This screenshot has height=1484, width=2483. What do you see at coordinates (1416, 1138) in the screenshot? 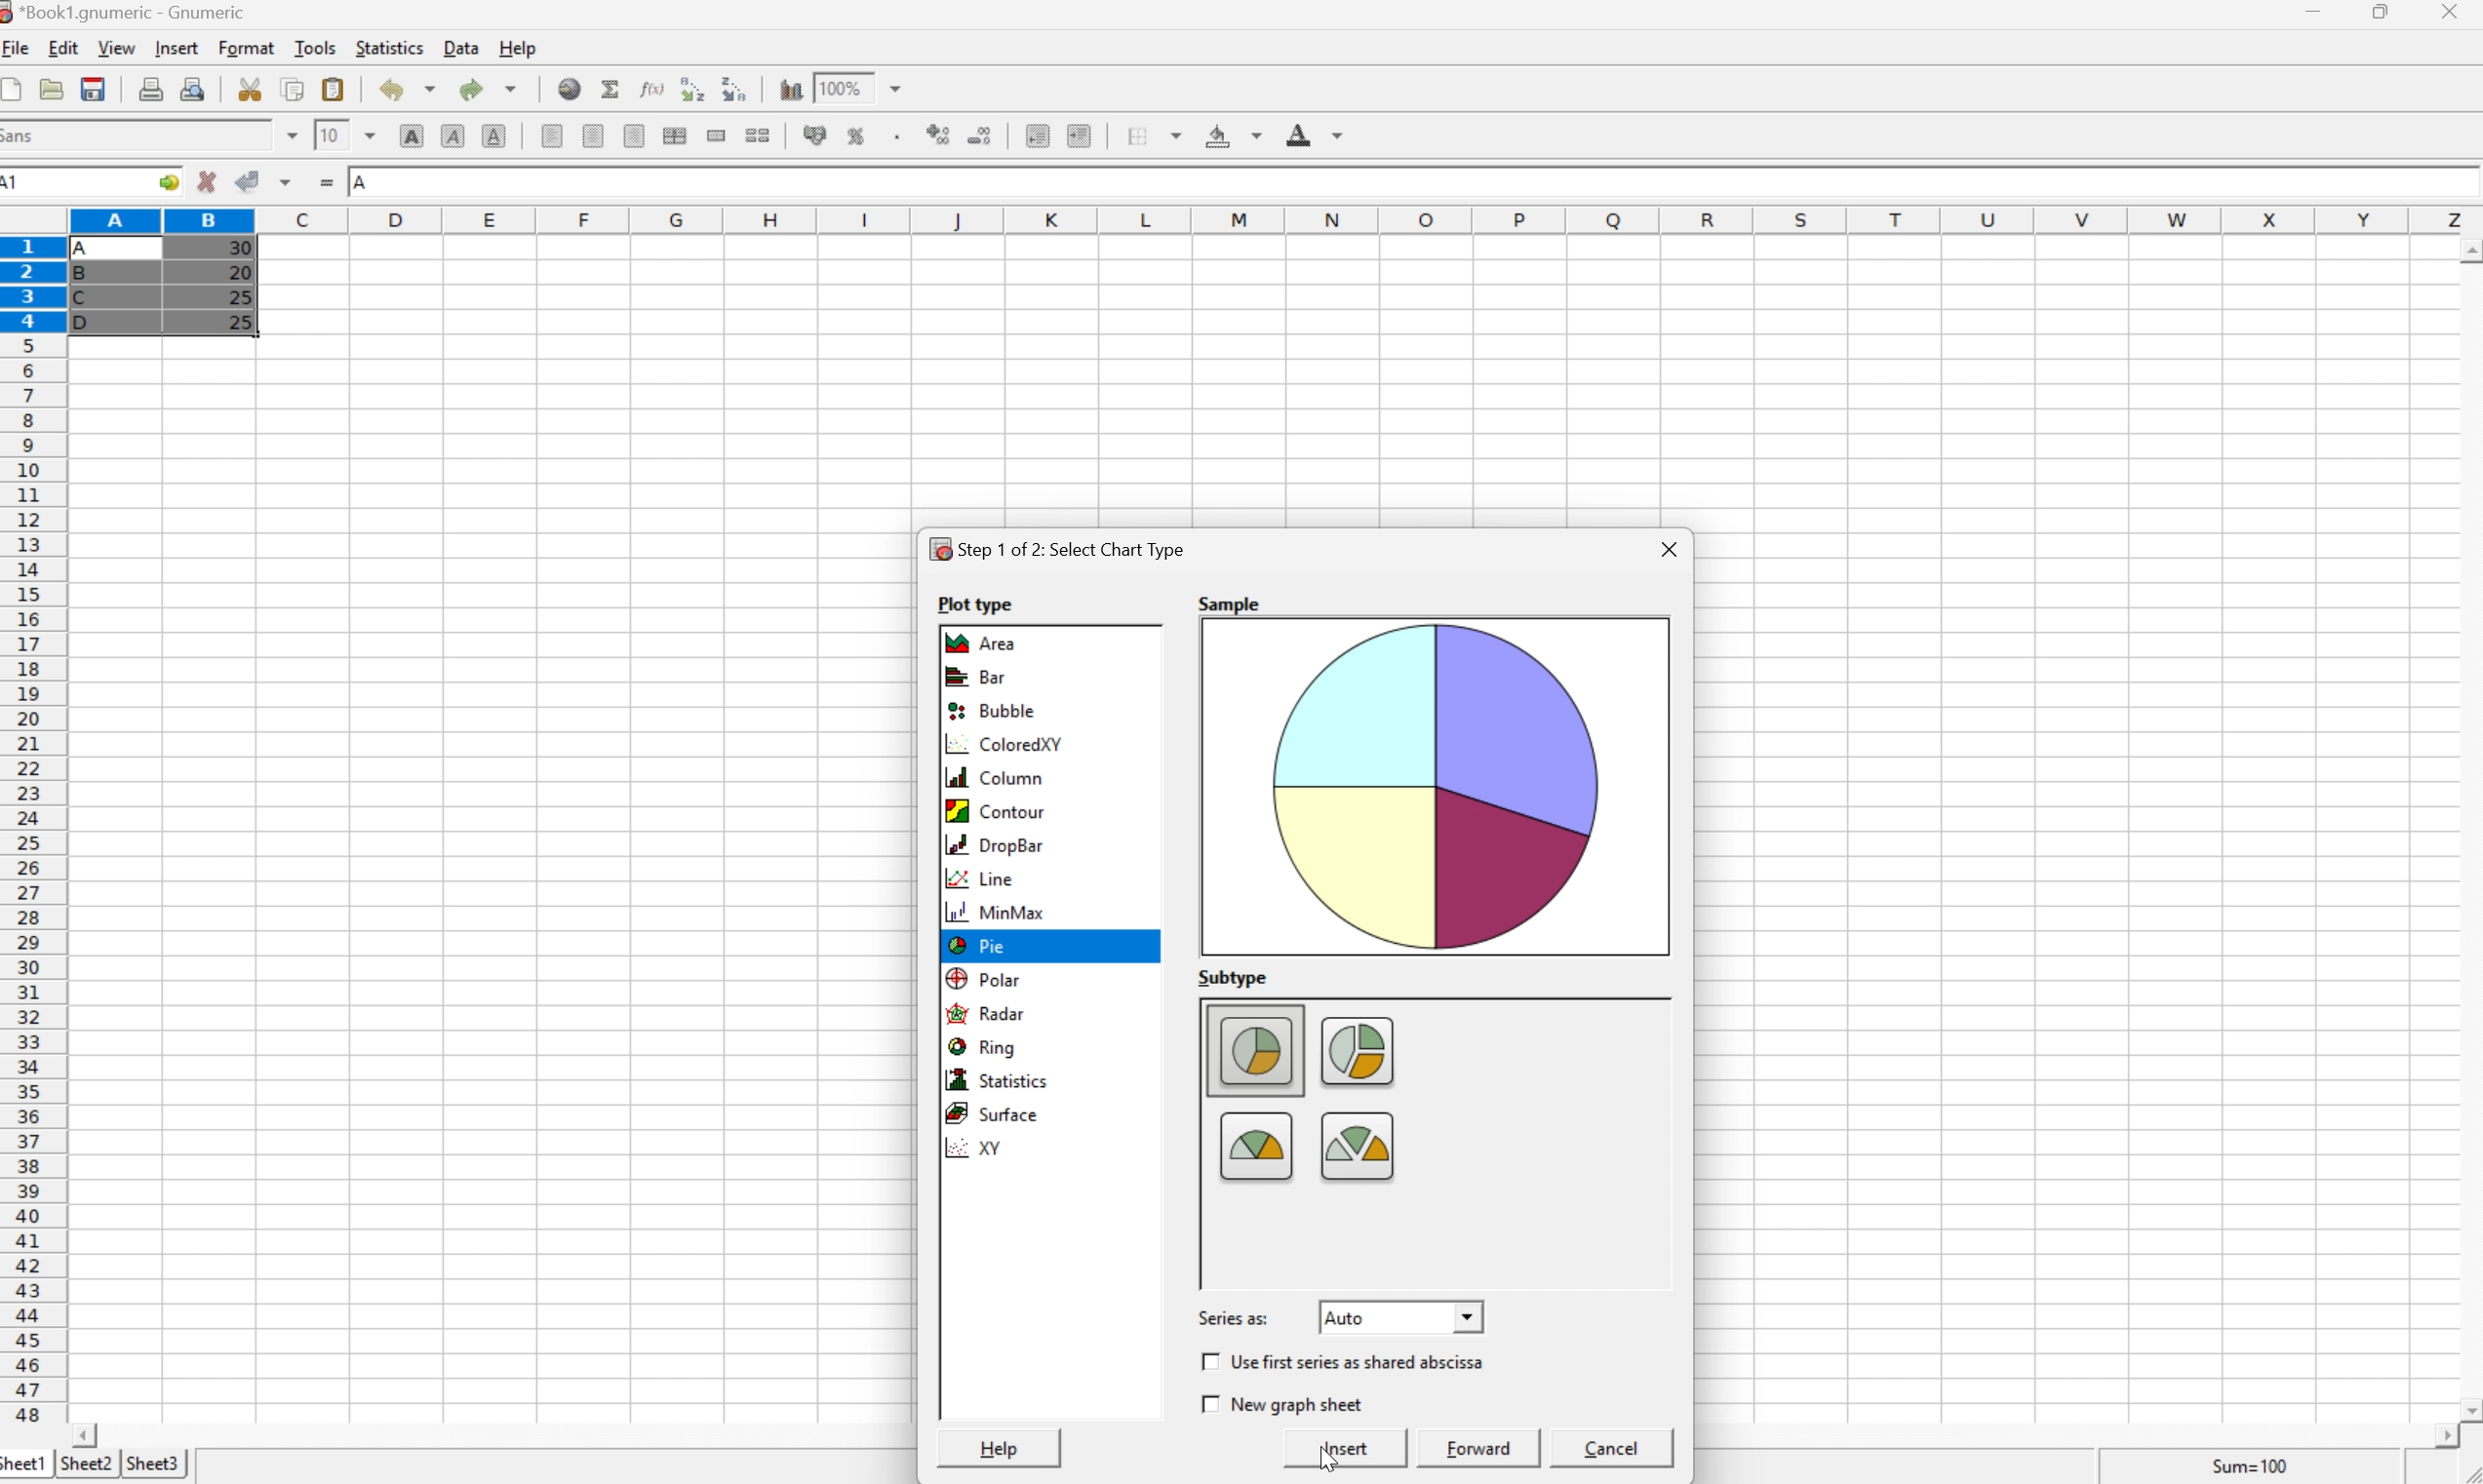
I see `Chart subtype` at bounding box center [1416, 1138].